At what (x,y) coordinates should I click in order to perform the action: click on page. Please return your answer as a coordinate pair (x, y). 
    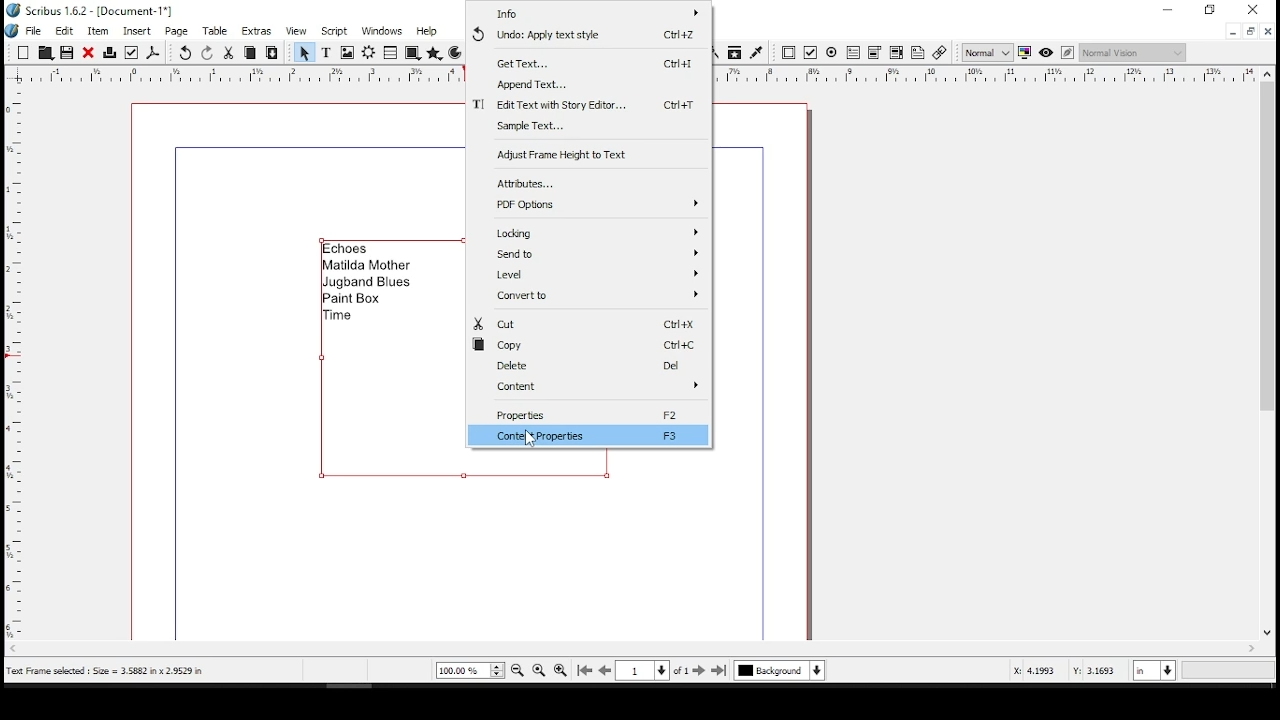
    Looking at the image, I should click on (178, 31).